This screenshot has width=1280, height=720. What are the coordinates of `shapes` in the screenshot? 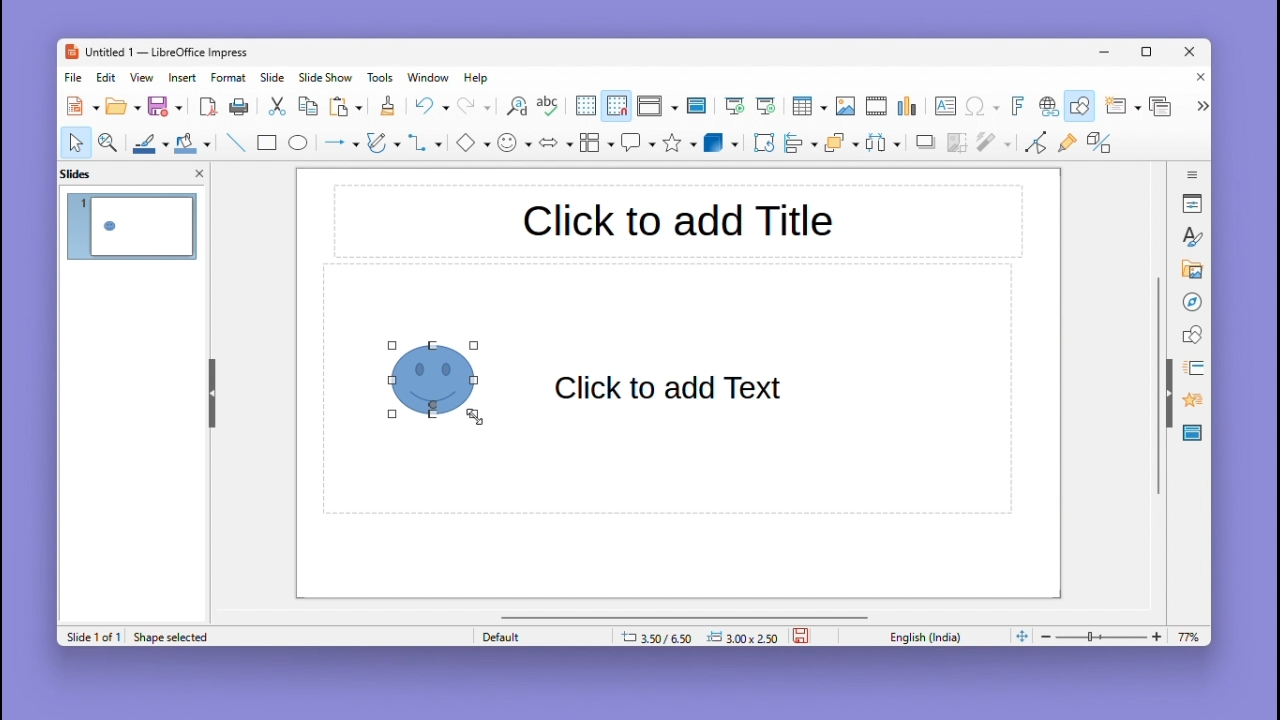 It's located at (1192, 333).